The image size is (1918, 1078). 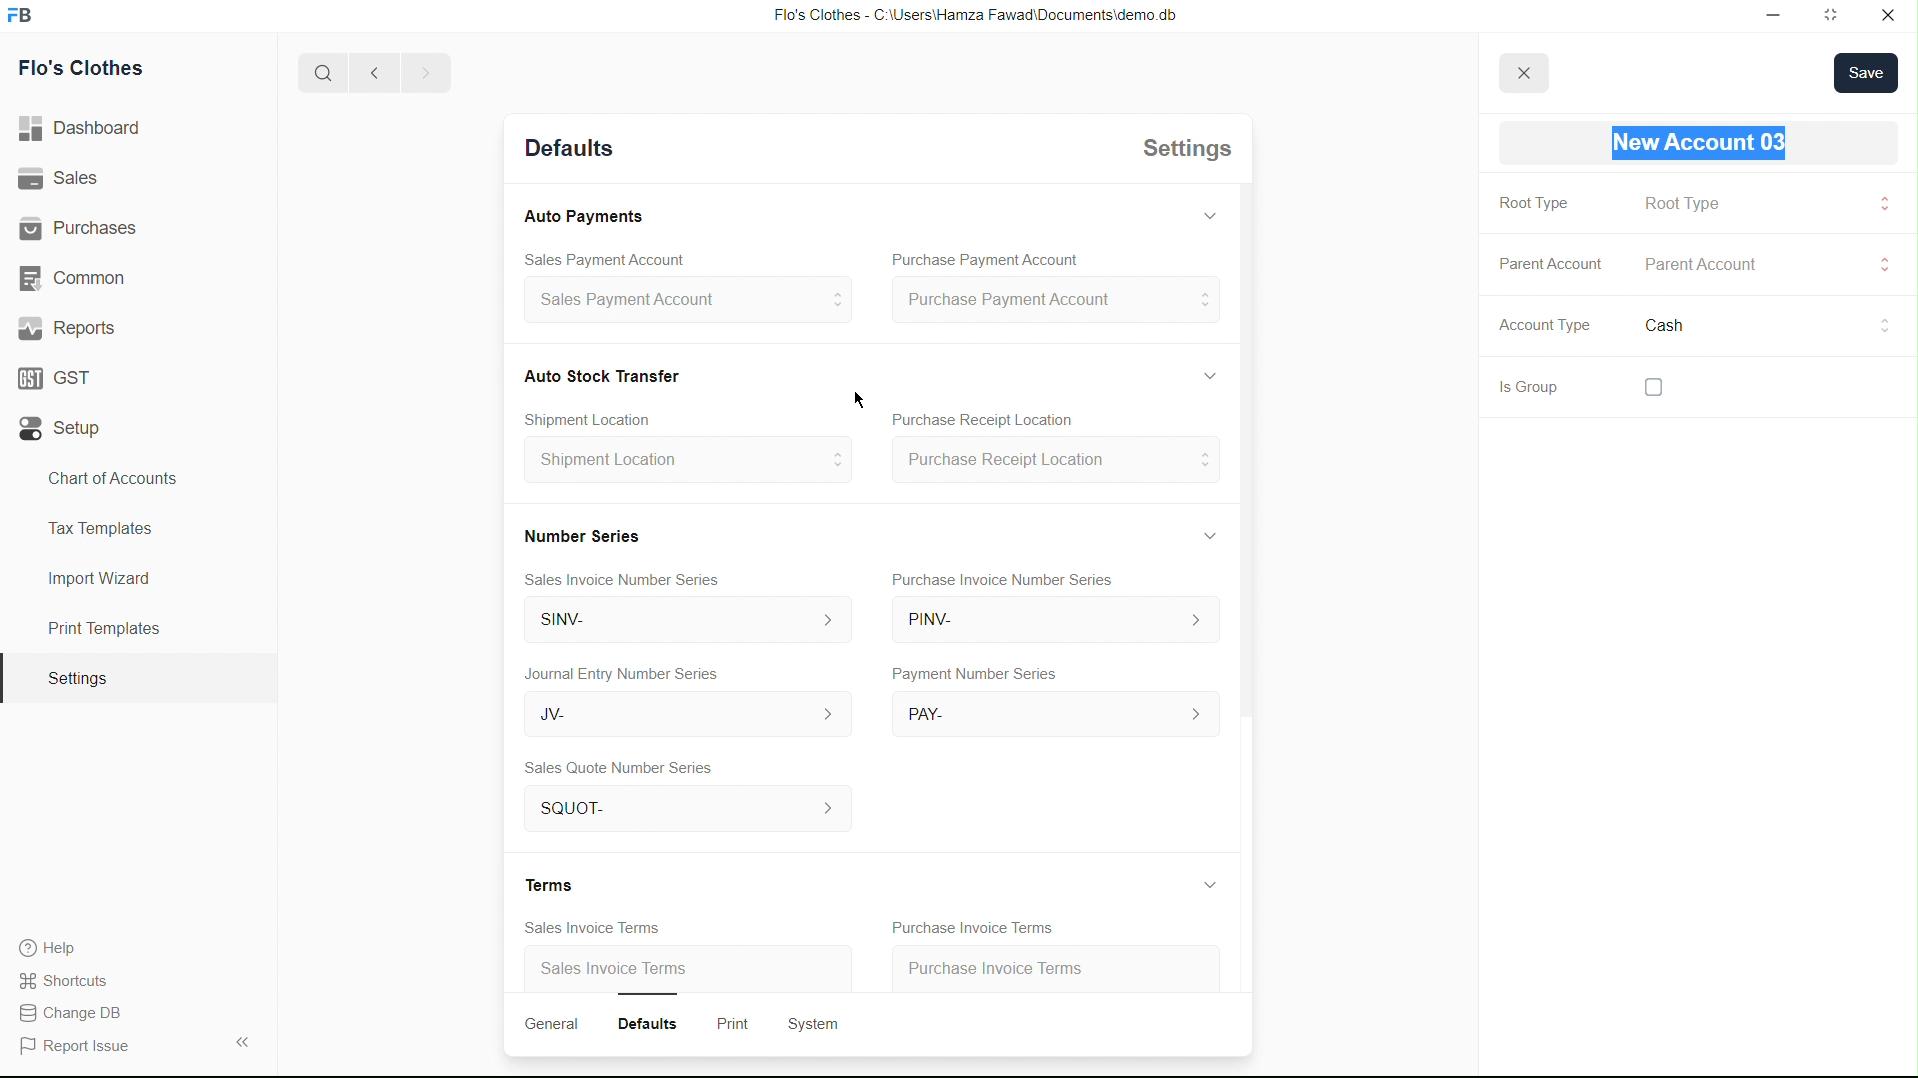 I want to click on Minimize, so click(x=1769, y=16).